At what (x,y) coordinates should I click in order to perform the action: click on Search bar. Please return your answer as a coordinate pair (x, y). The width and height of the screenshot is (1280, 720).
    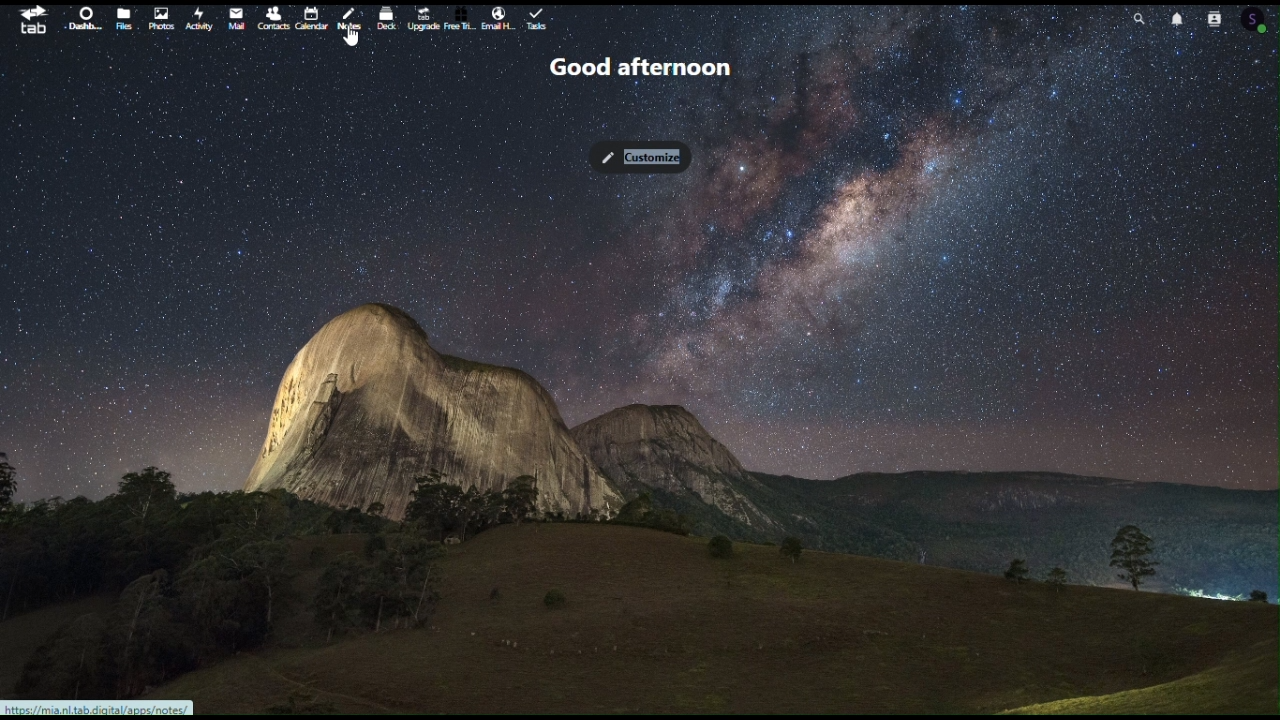
    Looking at the image, I should click on (1134, 15).